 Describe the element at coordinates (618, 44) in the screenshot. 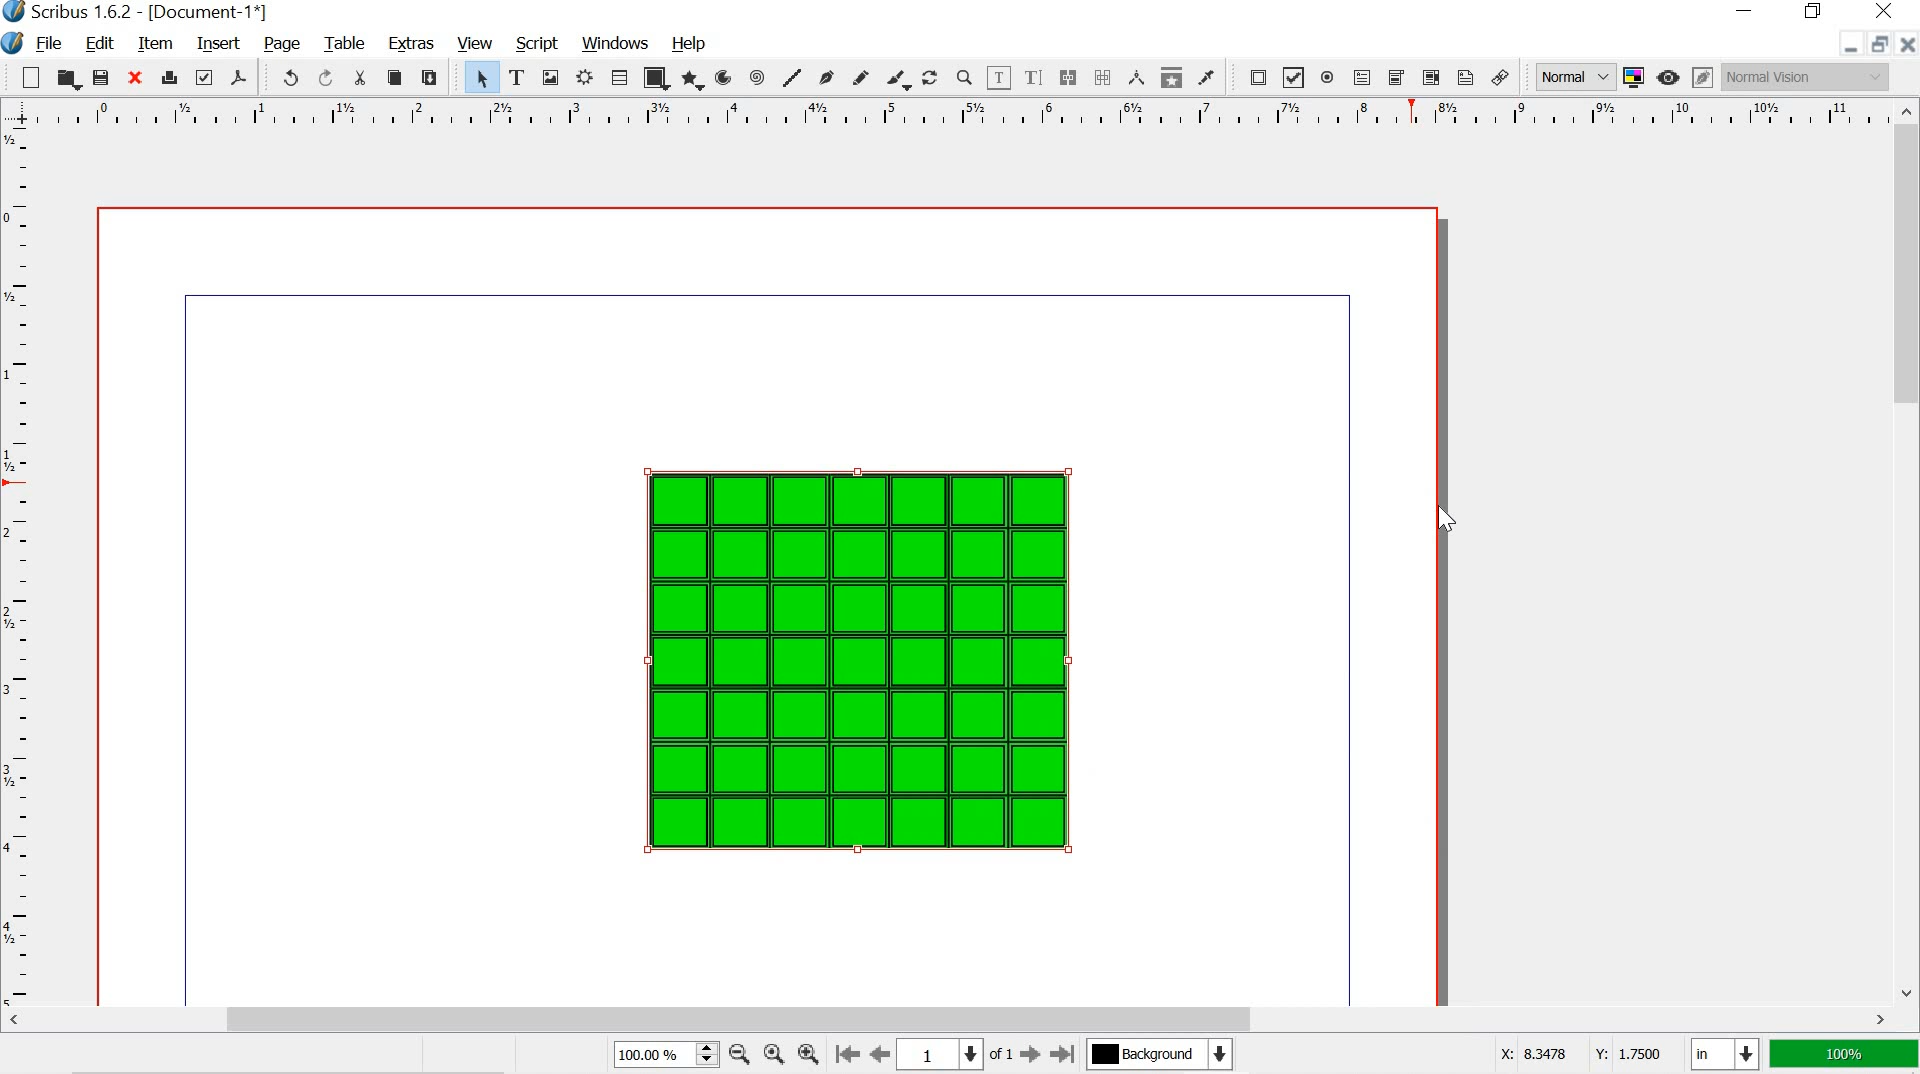

I see `windows` at that location.